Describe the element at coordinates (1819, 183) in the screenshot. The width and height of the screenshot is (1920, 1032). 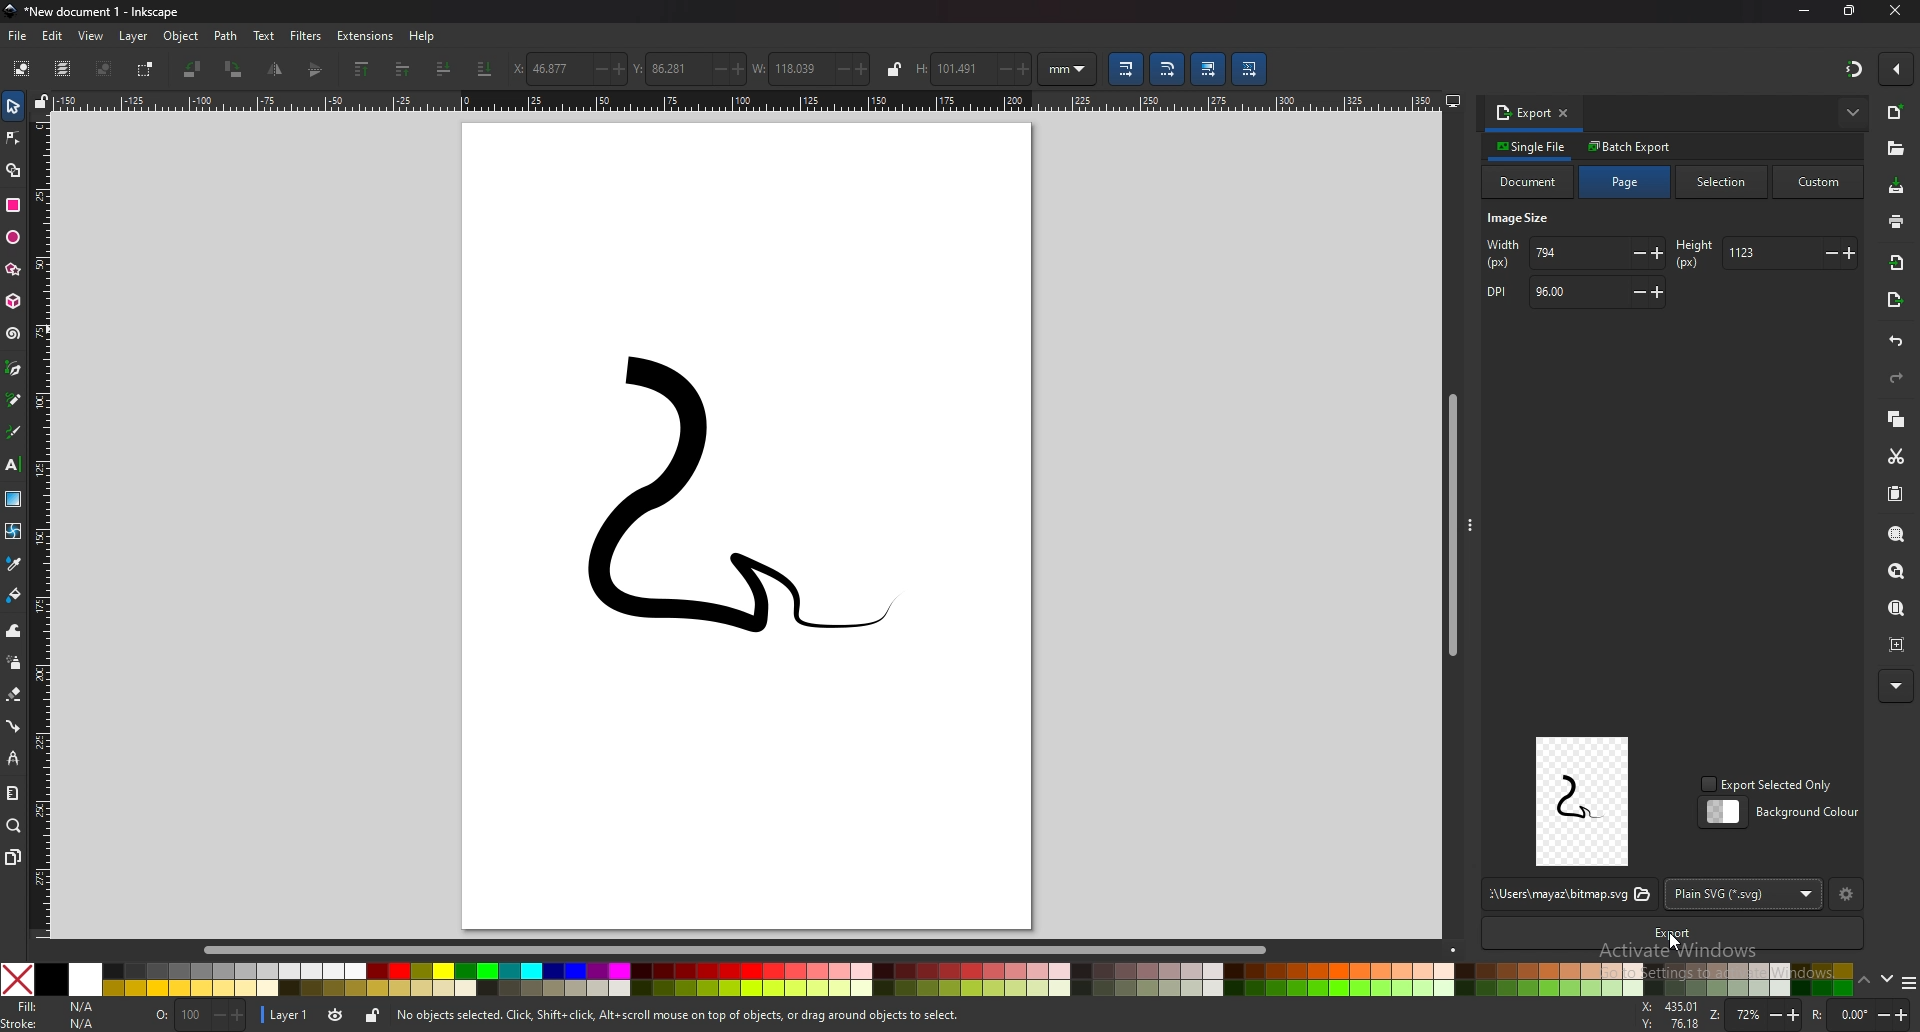
I see `custom` at that location.